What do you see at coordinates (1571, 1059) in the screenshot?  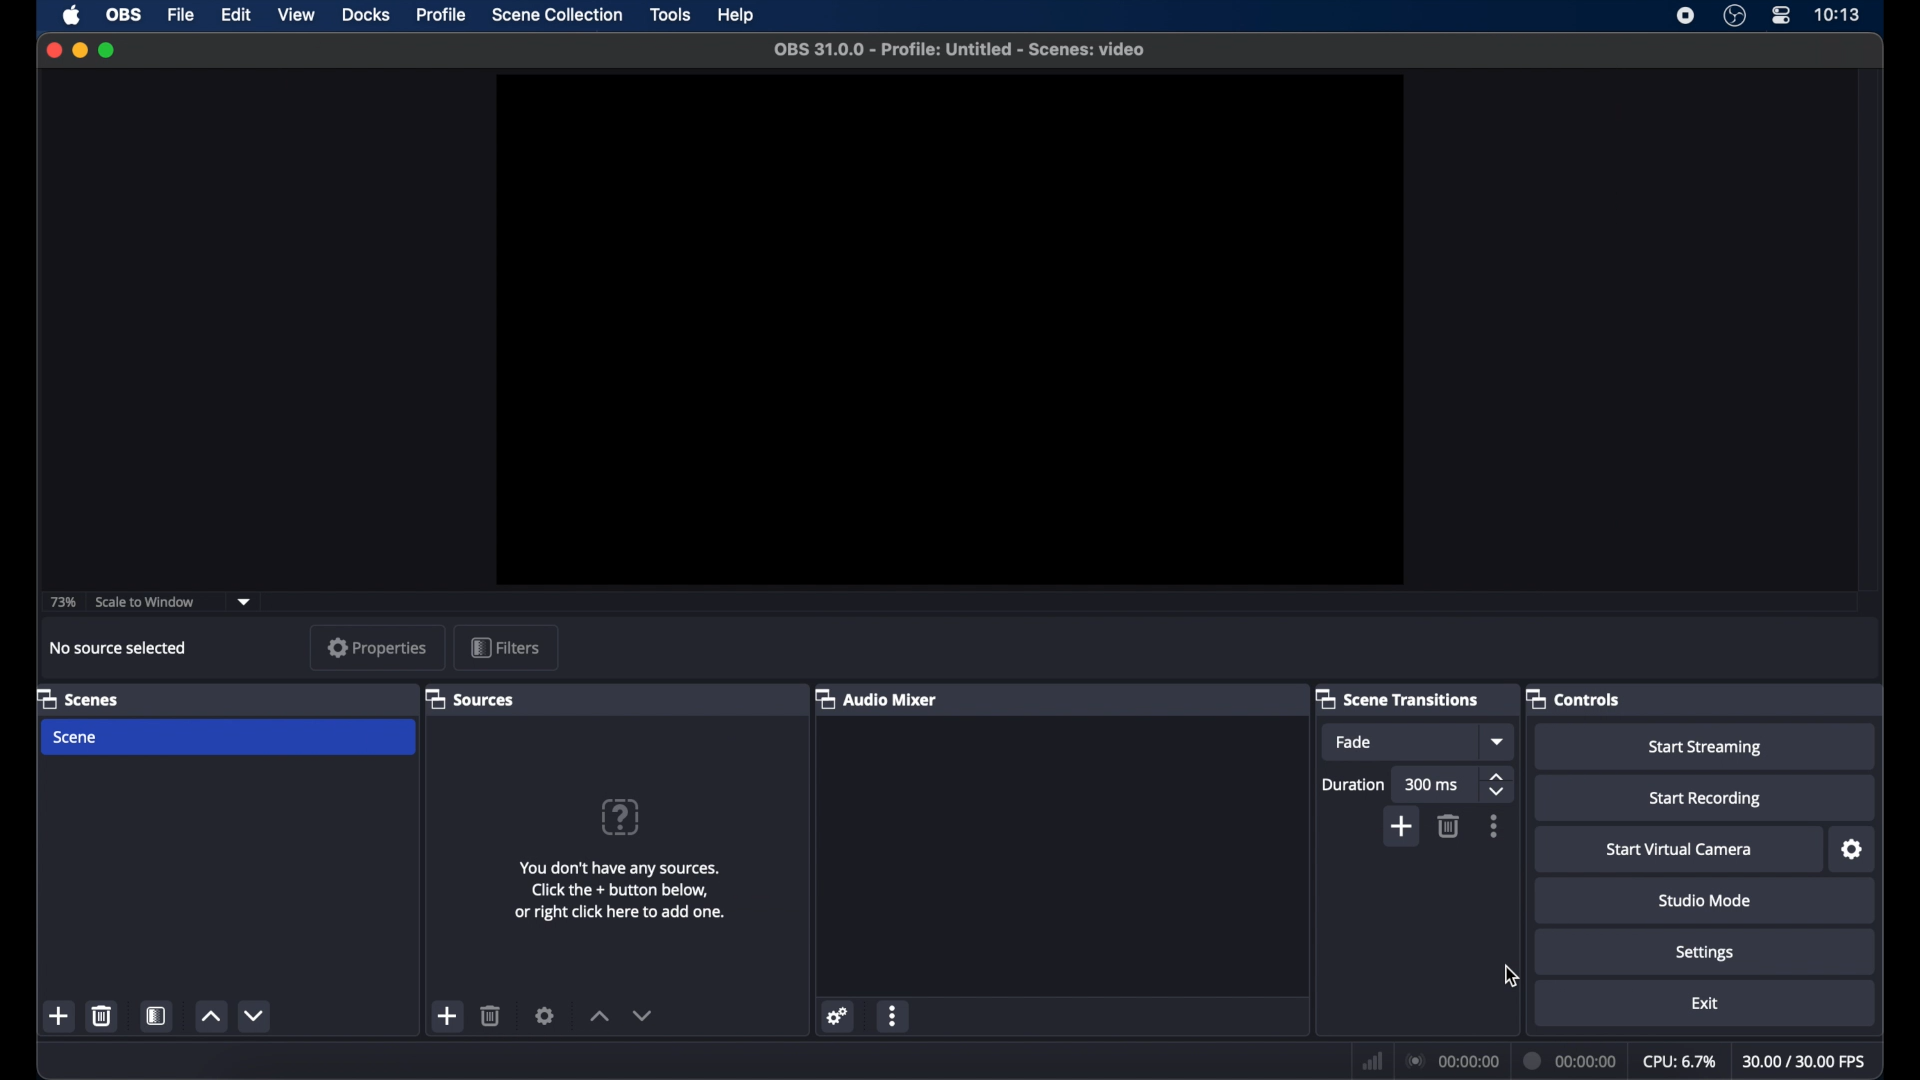 I see `duration` at bounding box center [1571, 1059].